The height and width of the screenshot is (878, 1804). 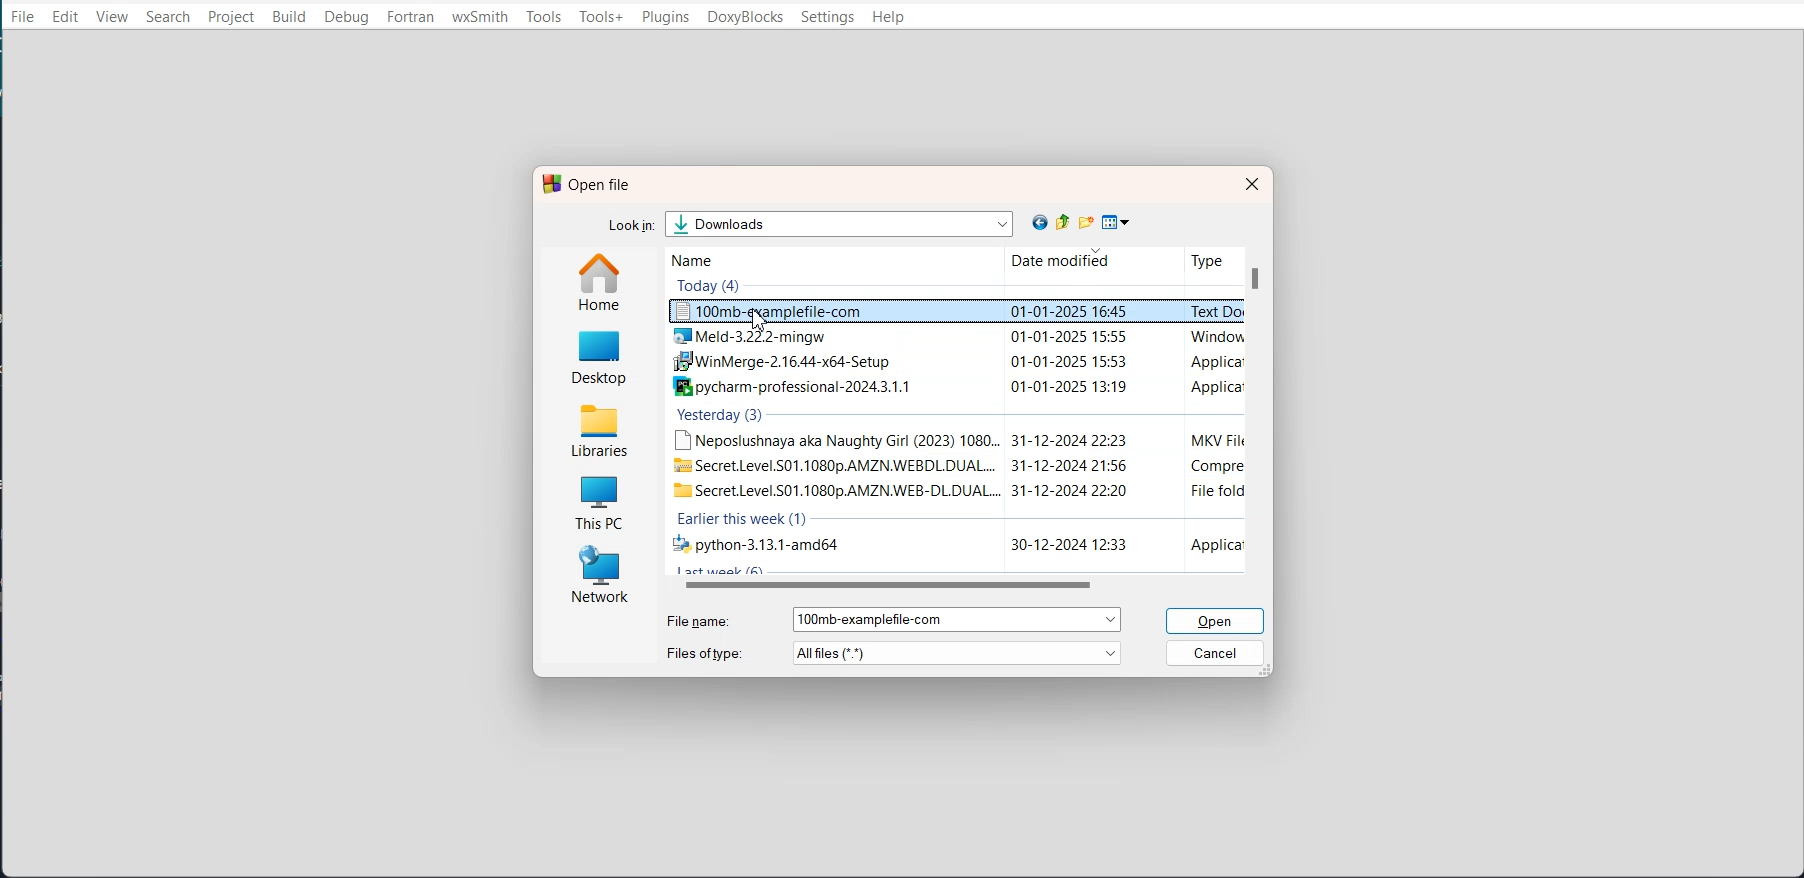 I want to click on Open, so click(x=1218, y=621).